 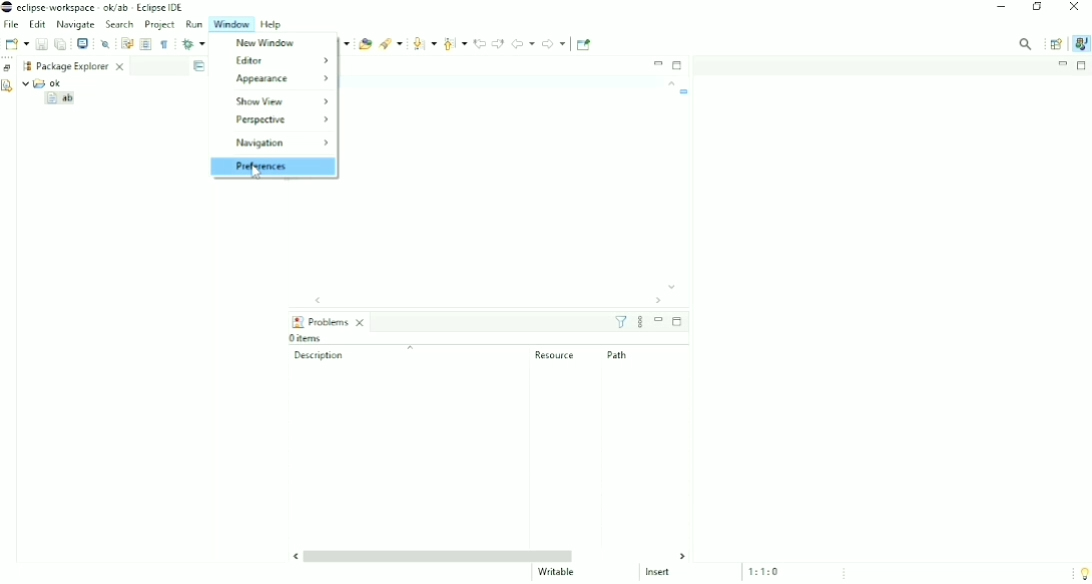 What do you see at coordinates (83, 43) in the screenshot?
I see `Open a Terminal` at bounding box center [83, 43].